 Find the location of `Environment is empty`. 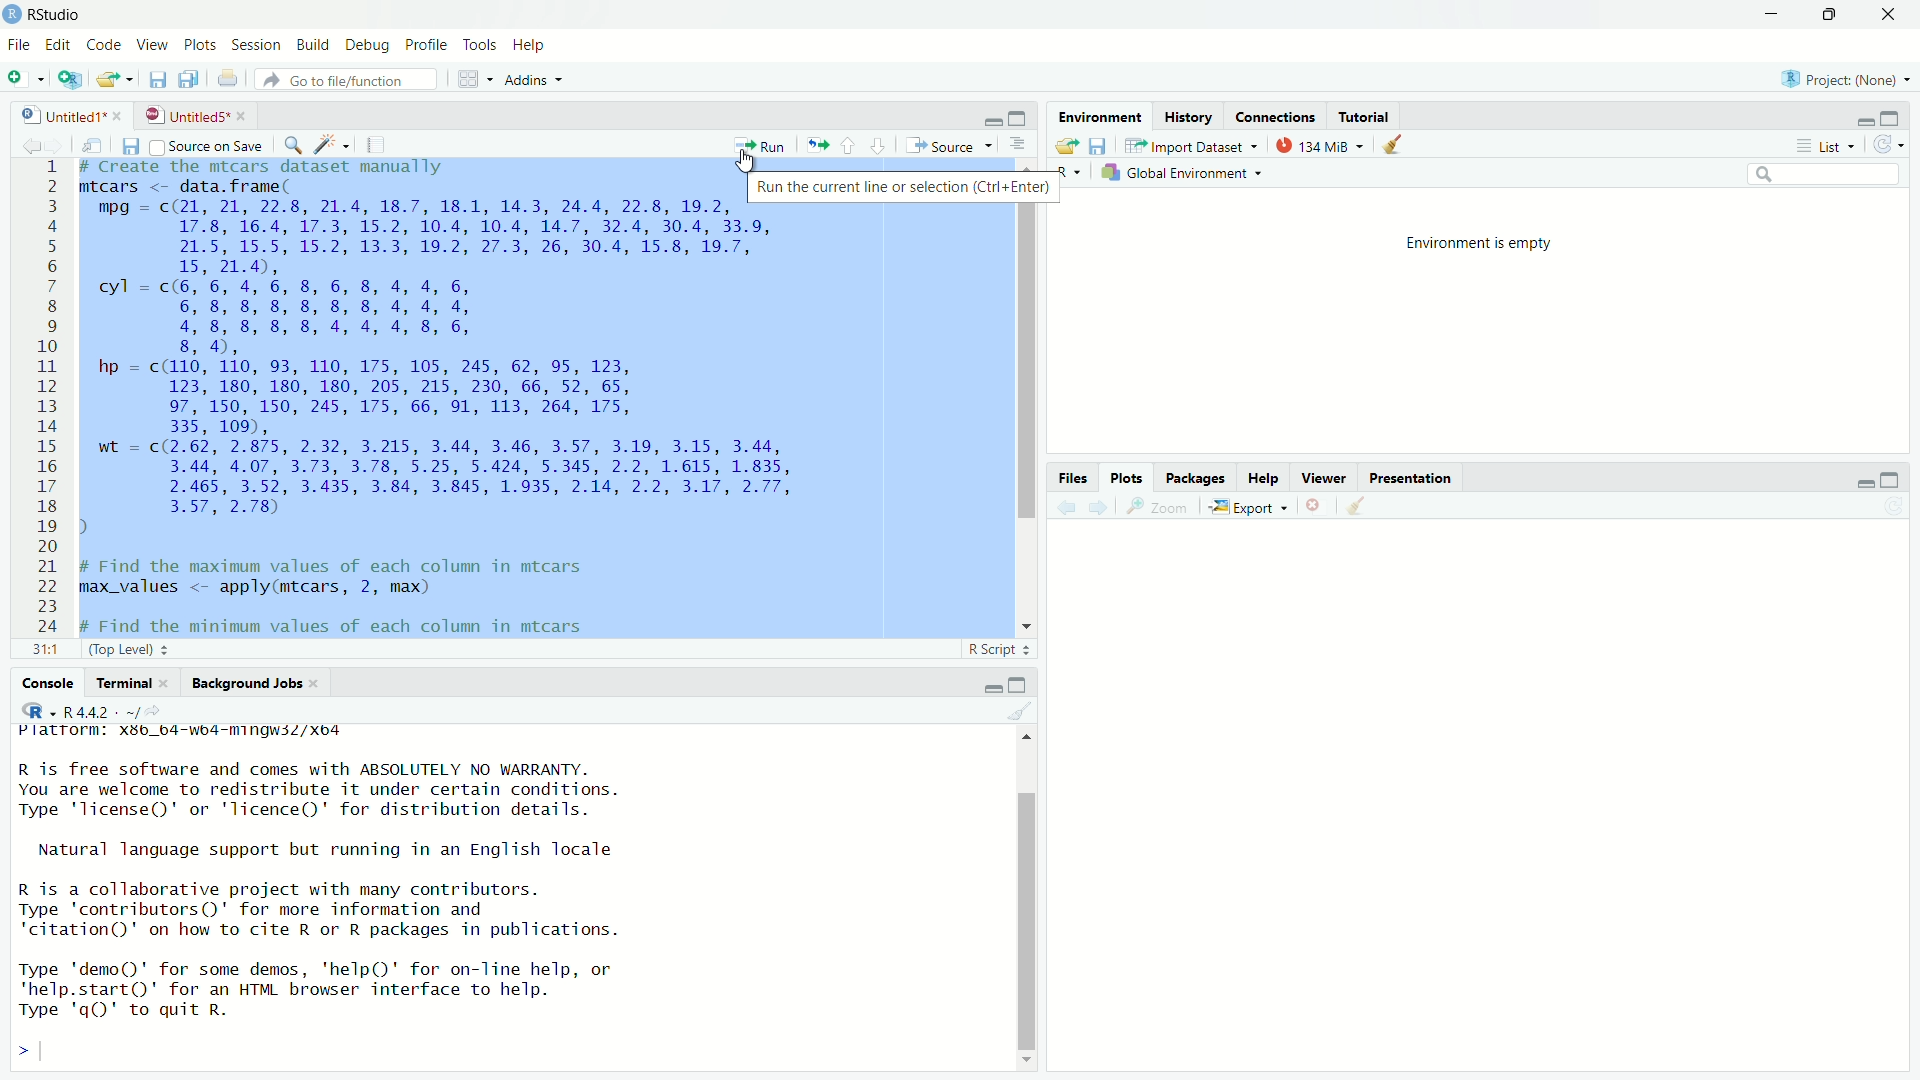

Environment is empty is located at coordinates (1481, 241).